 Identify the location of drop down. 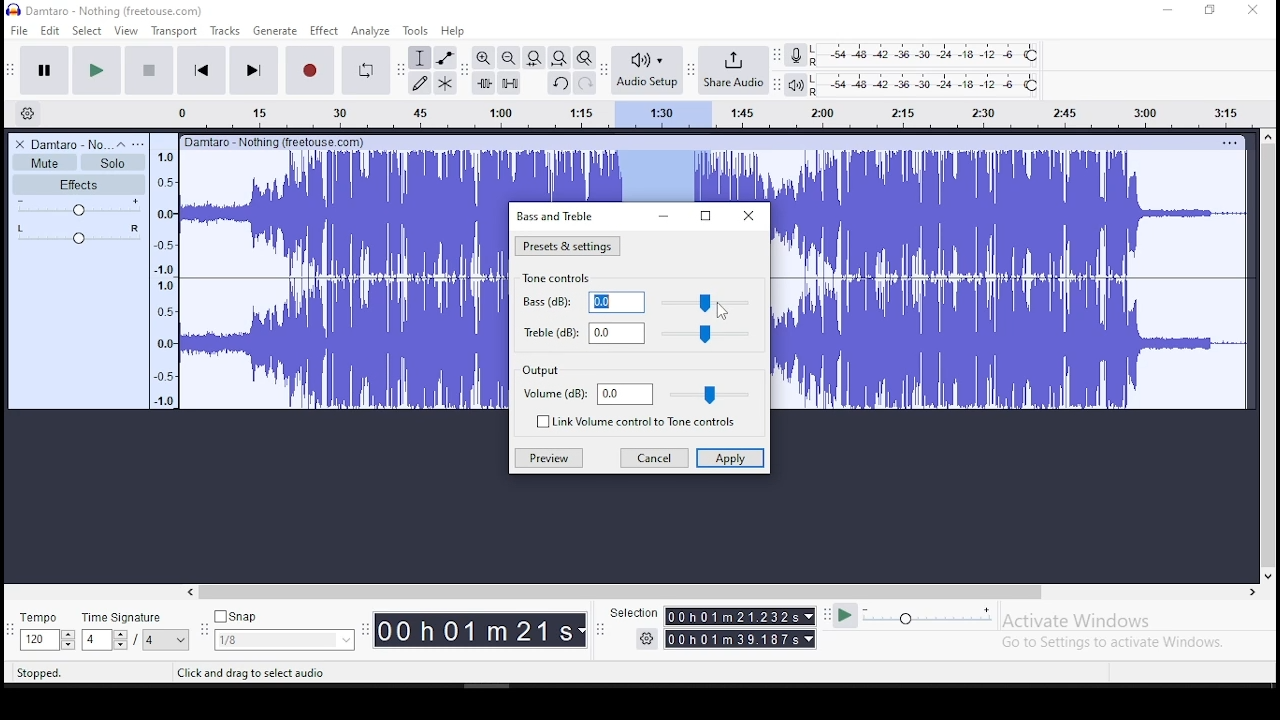
(807, 616).